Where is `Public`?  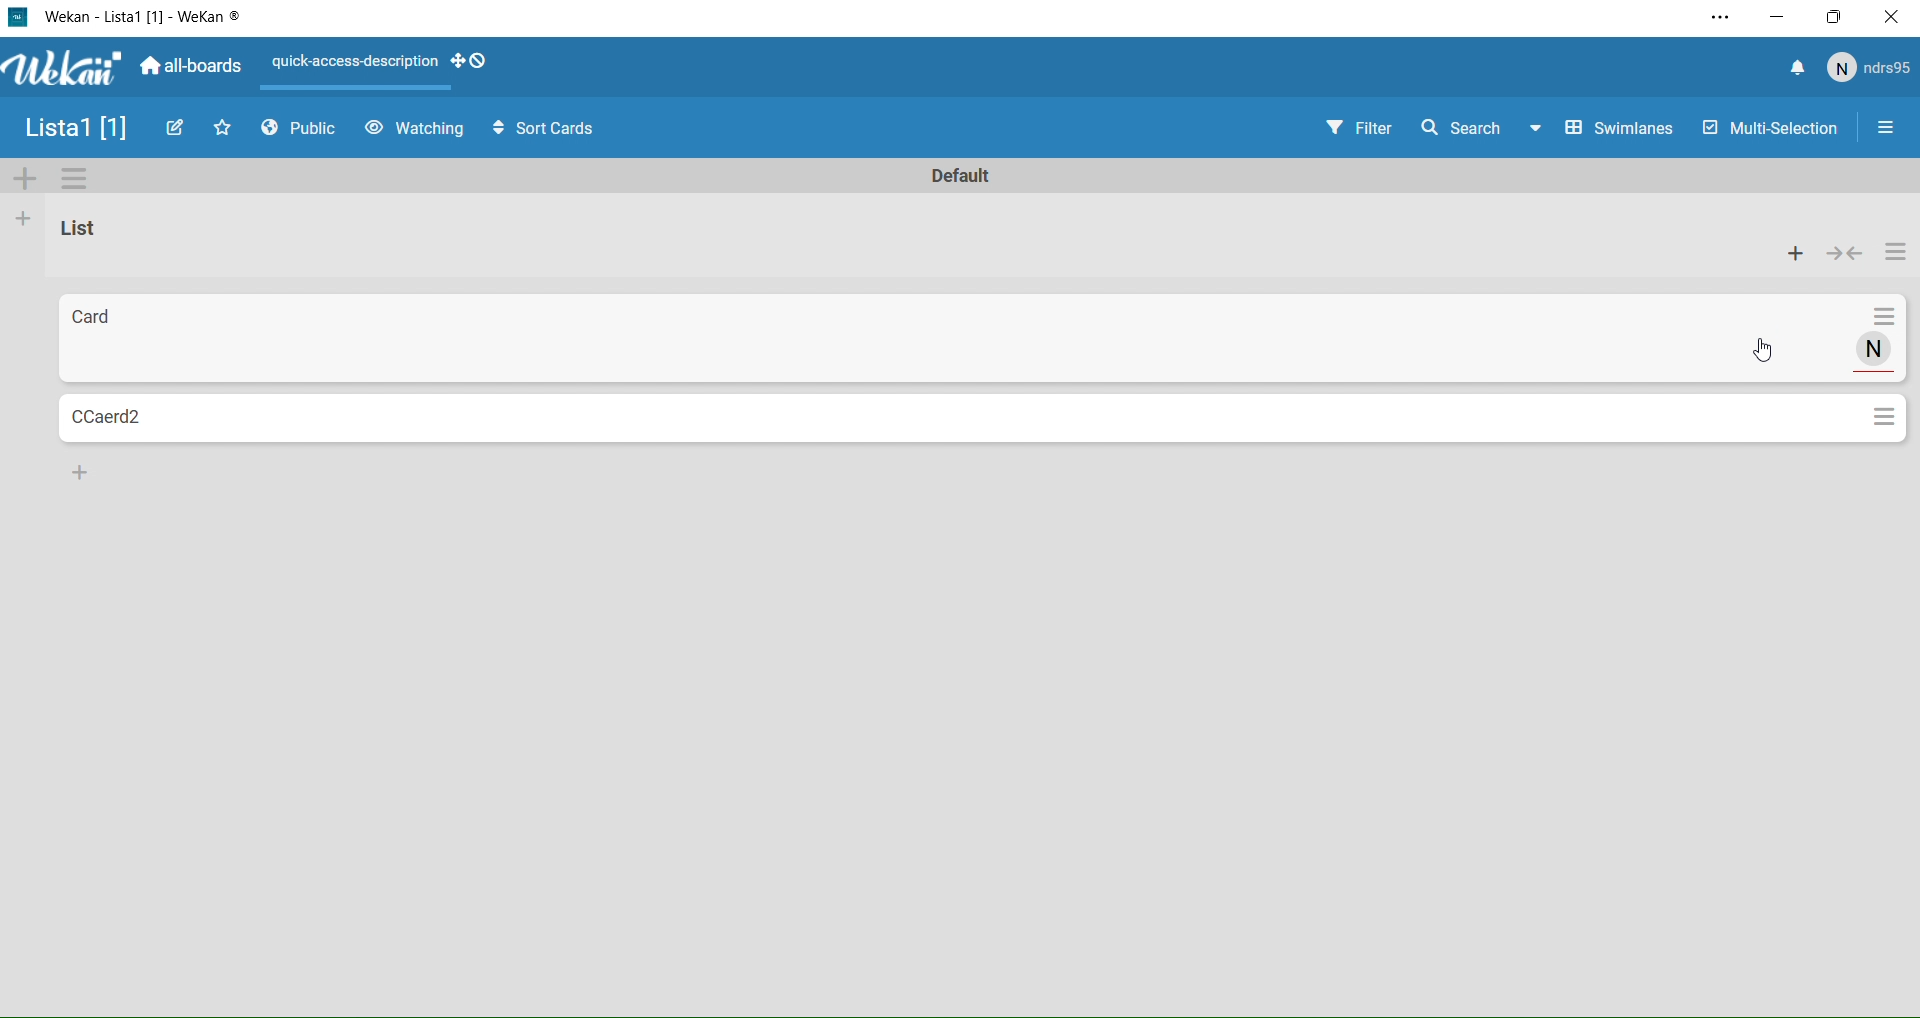 Public is located at coordinates (304, 131).